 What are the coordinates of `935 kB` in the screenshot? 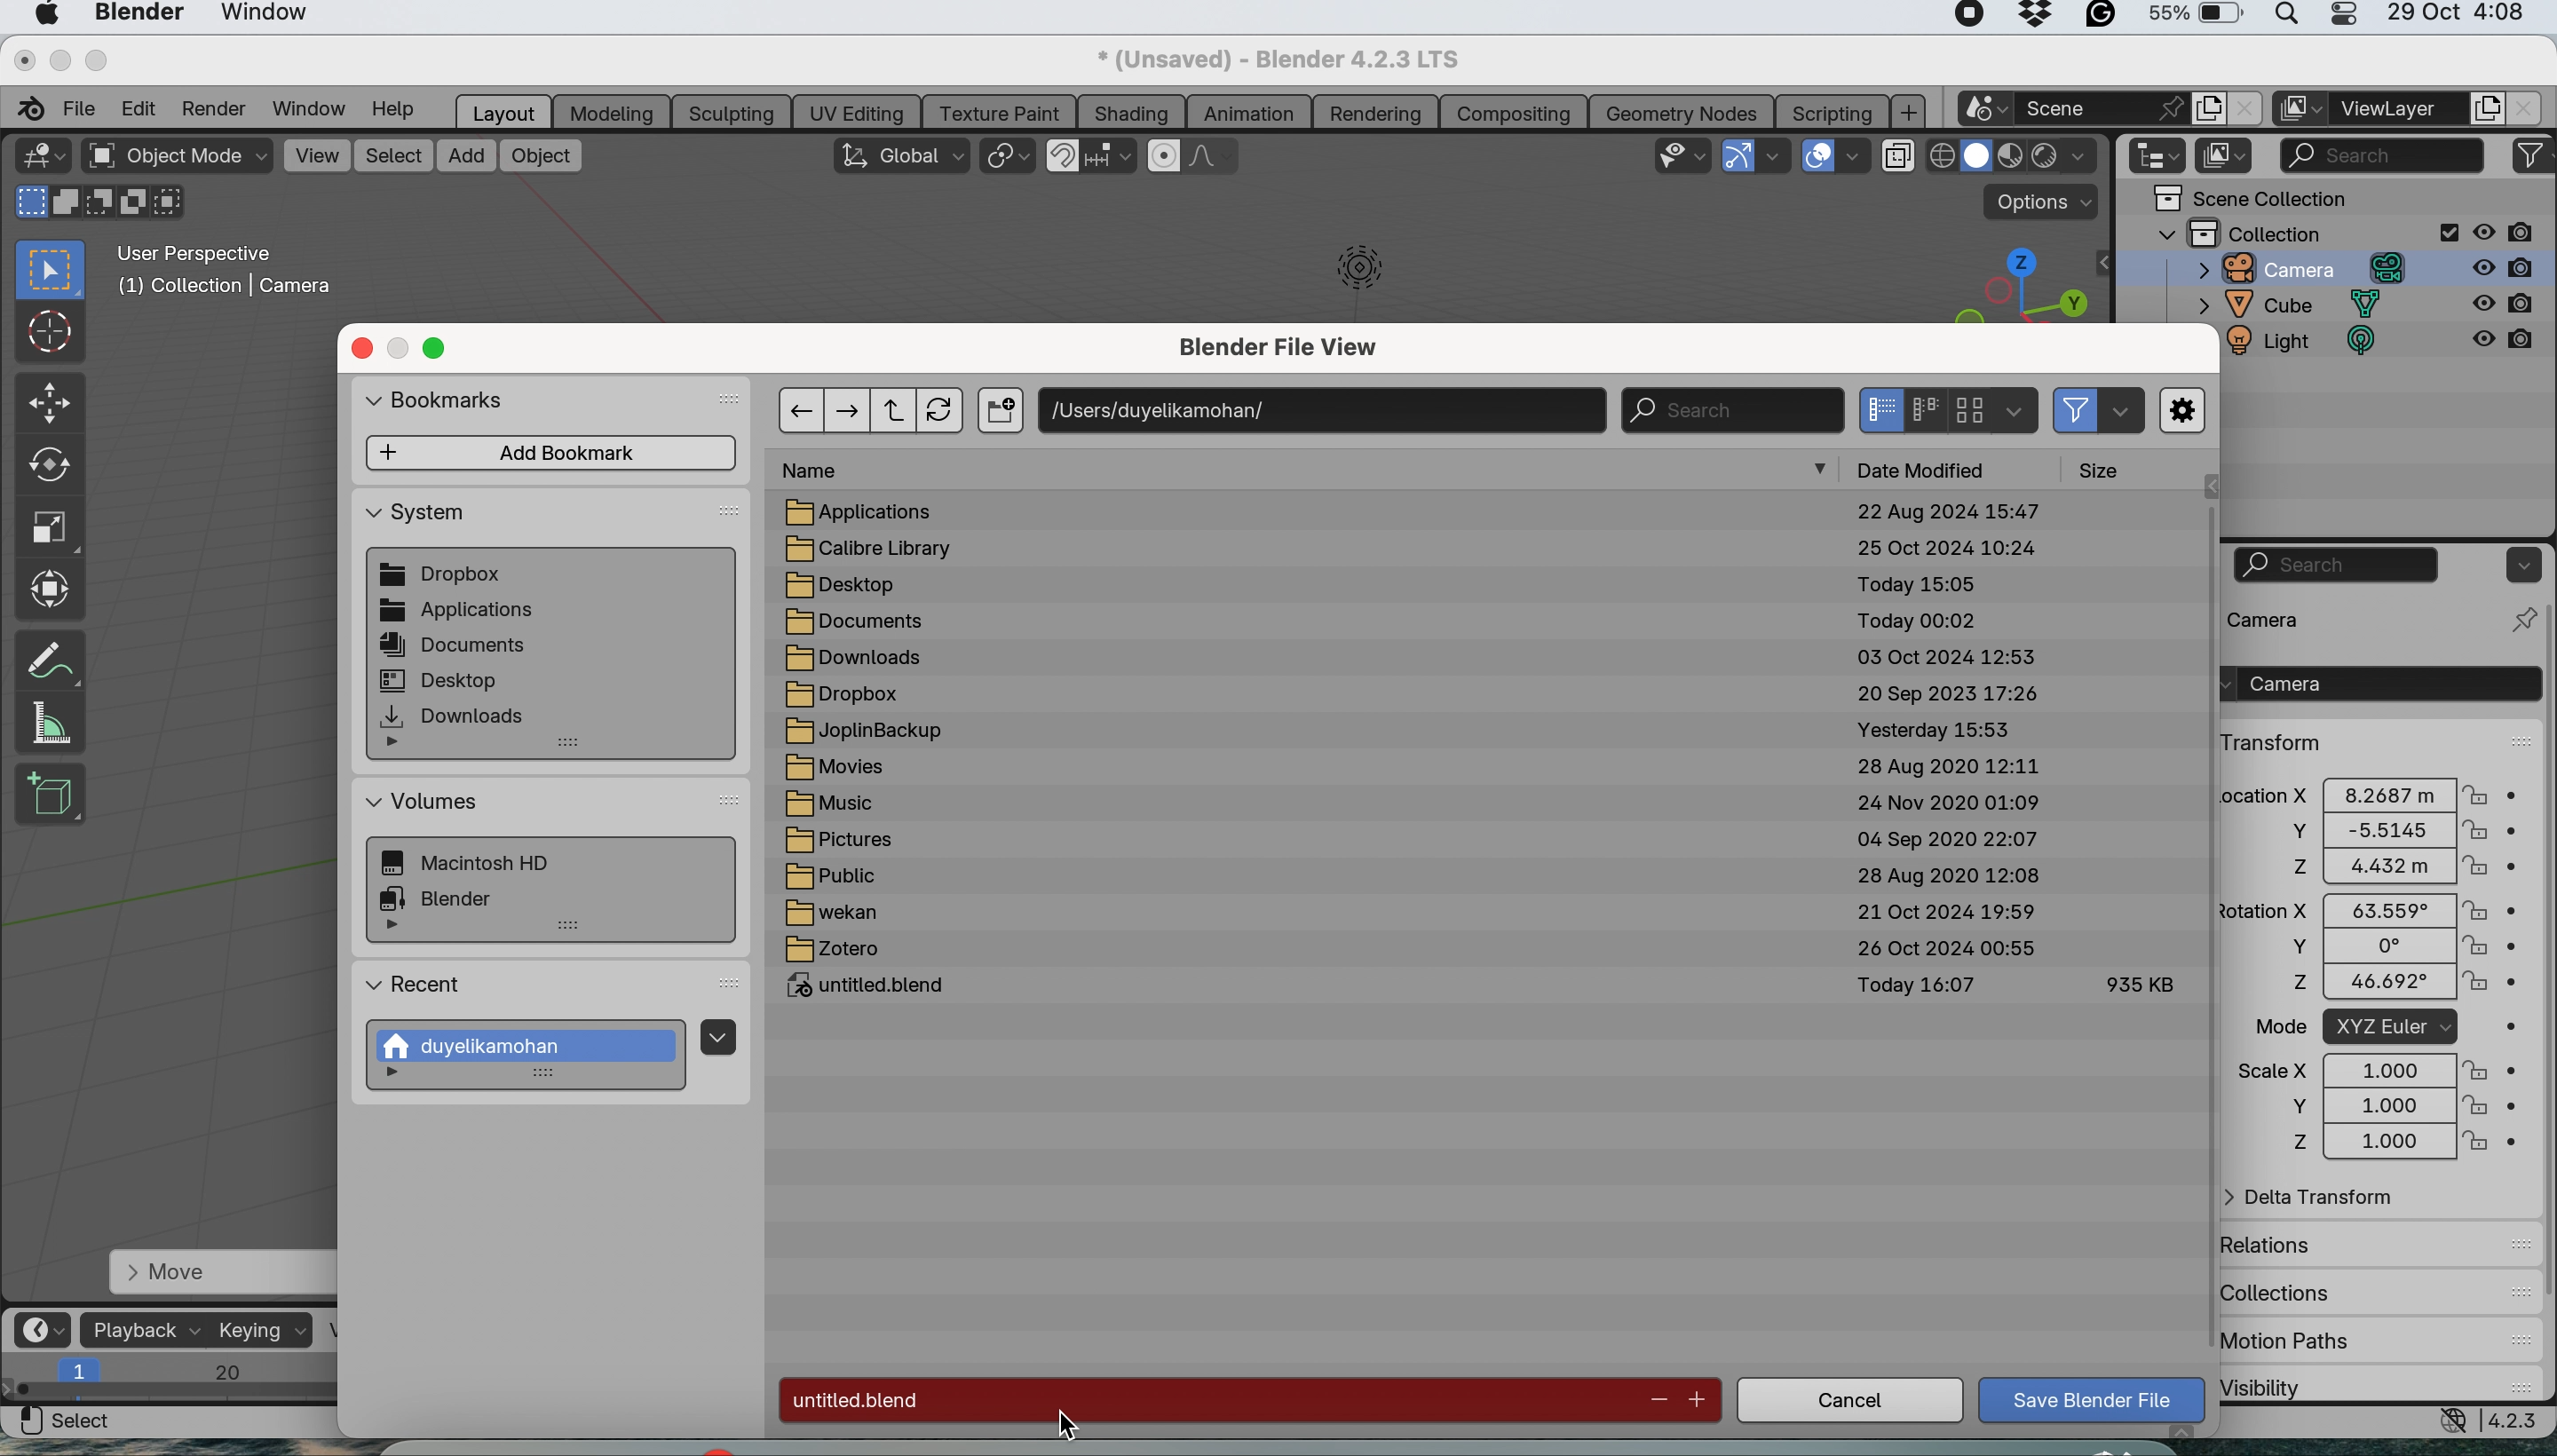 It's located at (2138, 982).